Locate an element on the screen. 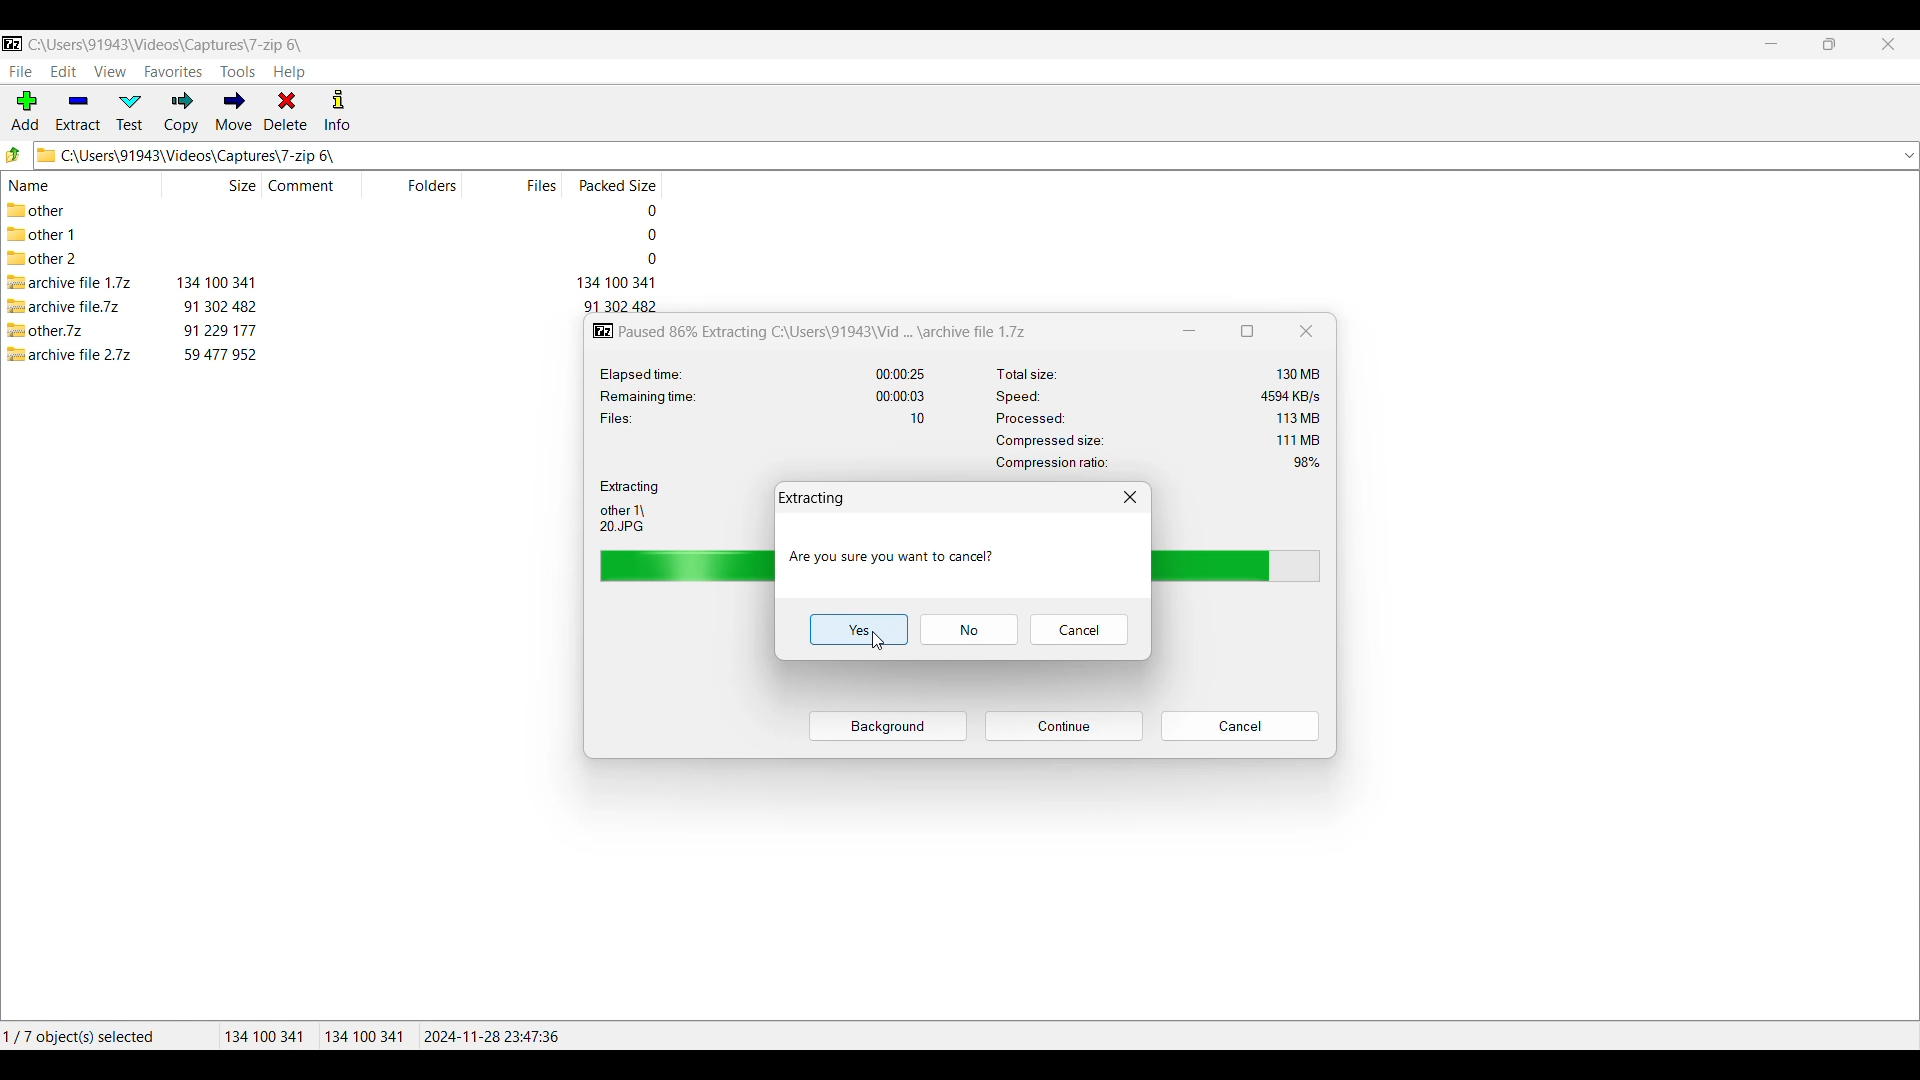 Image resolution: width=1920 pixels, height=1080 pixels. Total size: 130 MB is located at coordinates (1162, 372).